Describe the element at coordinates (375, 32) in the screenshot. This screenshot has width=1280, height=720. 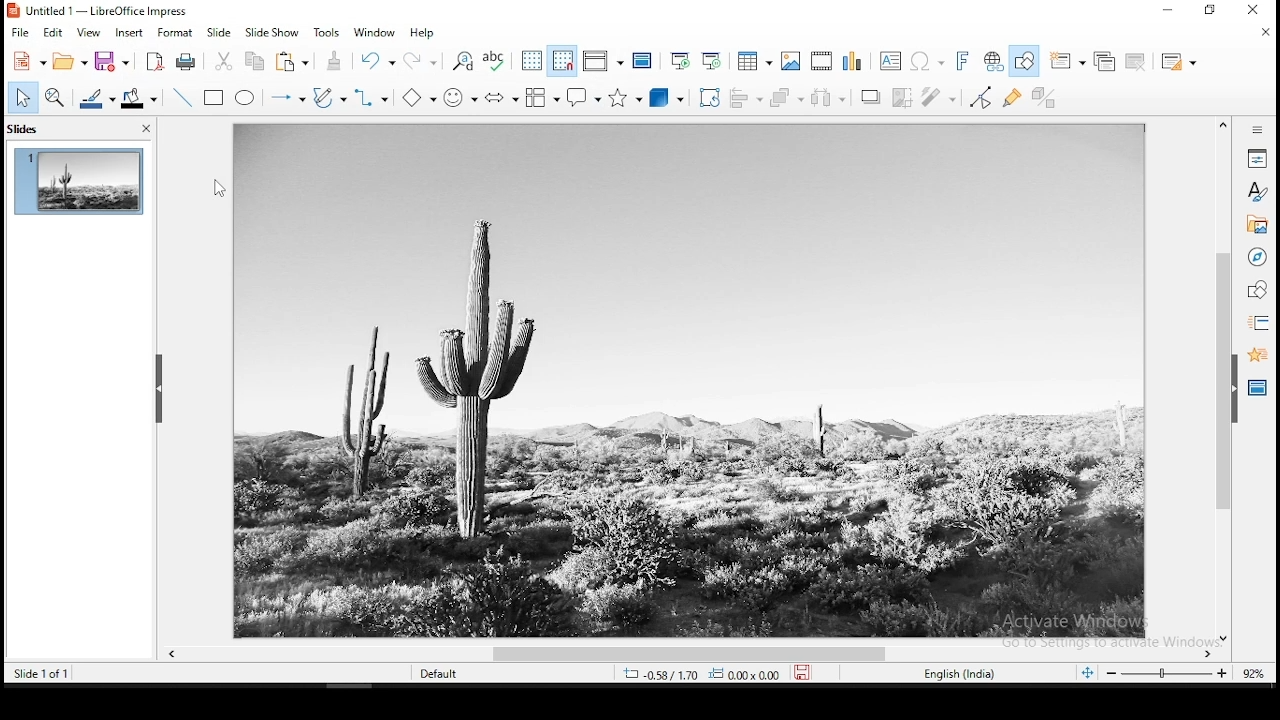
I see `window` at that location.